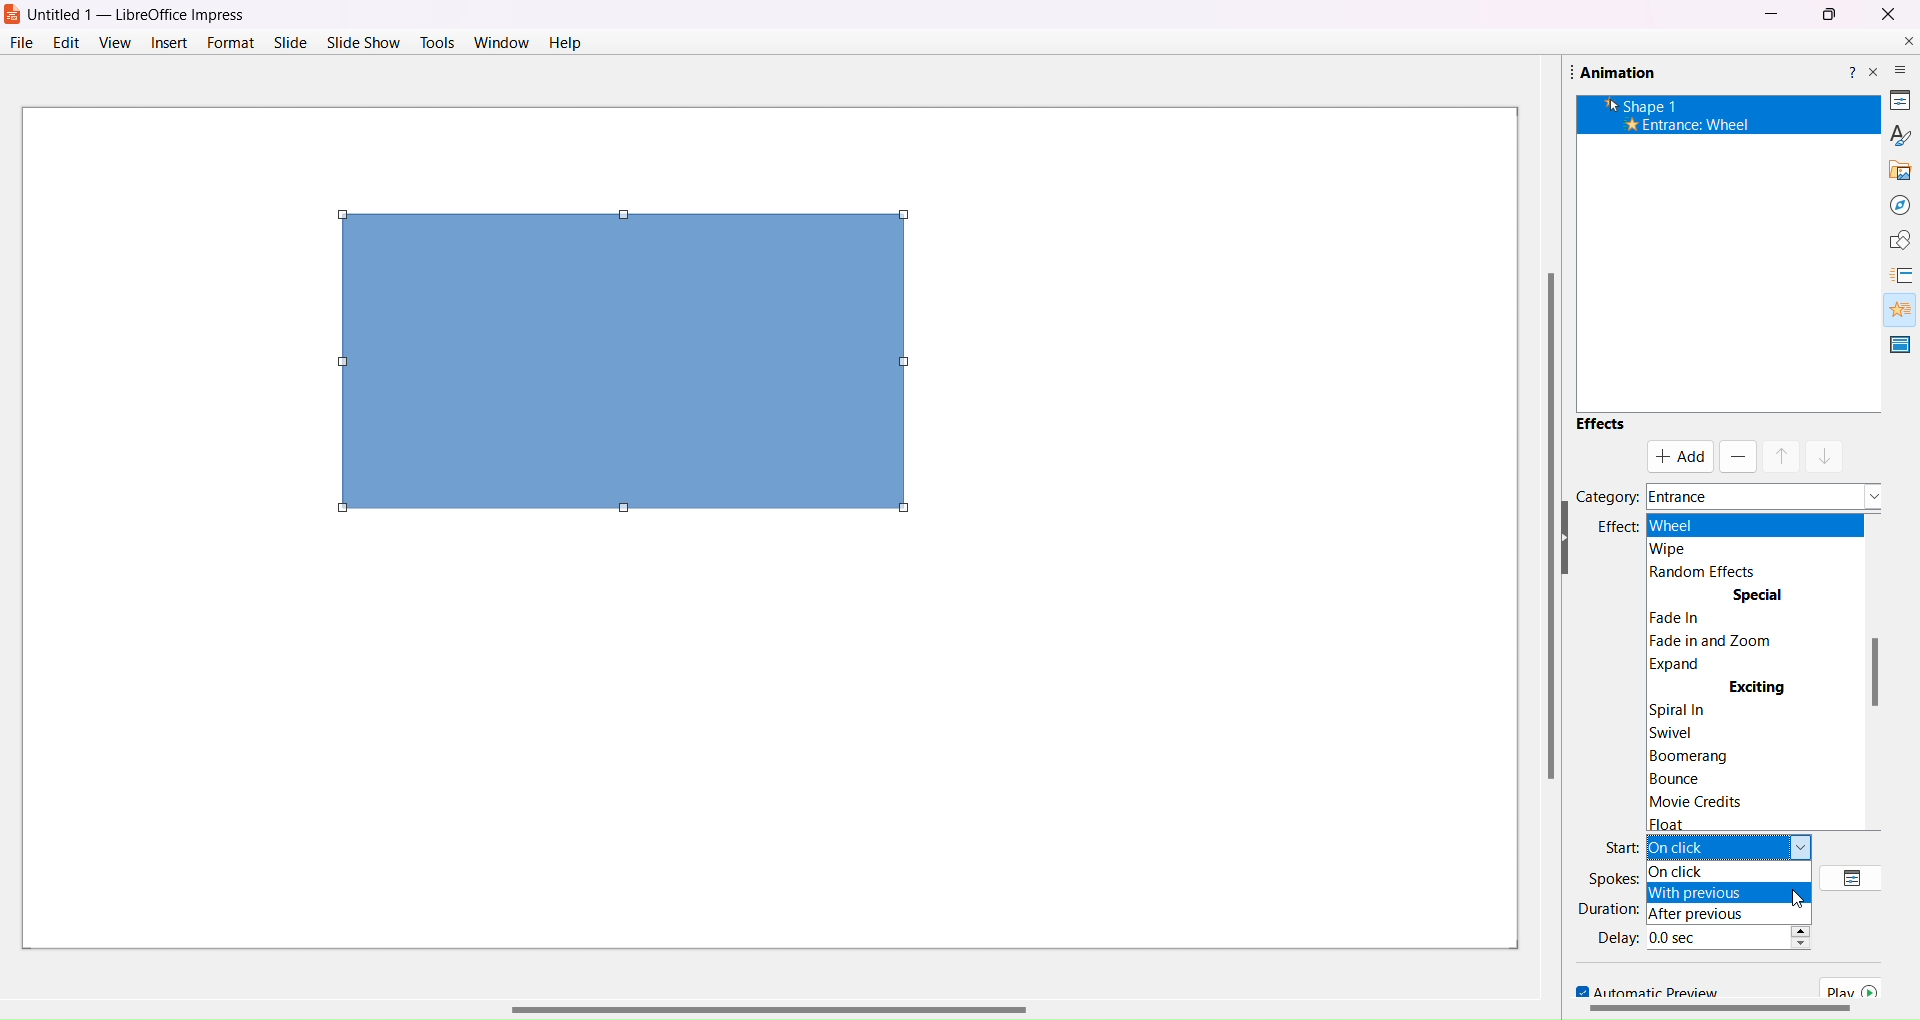 The width and height of the screenshot is (1920, 1020). Describe the element at coordinates (1892, 204) in the screenshot. I see `Navigator` at that location.